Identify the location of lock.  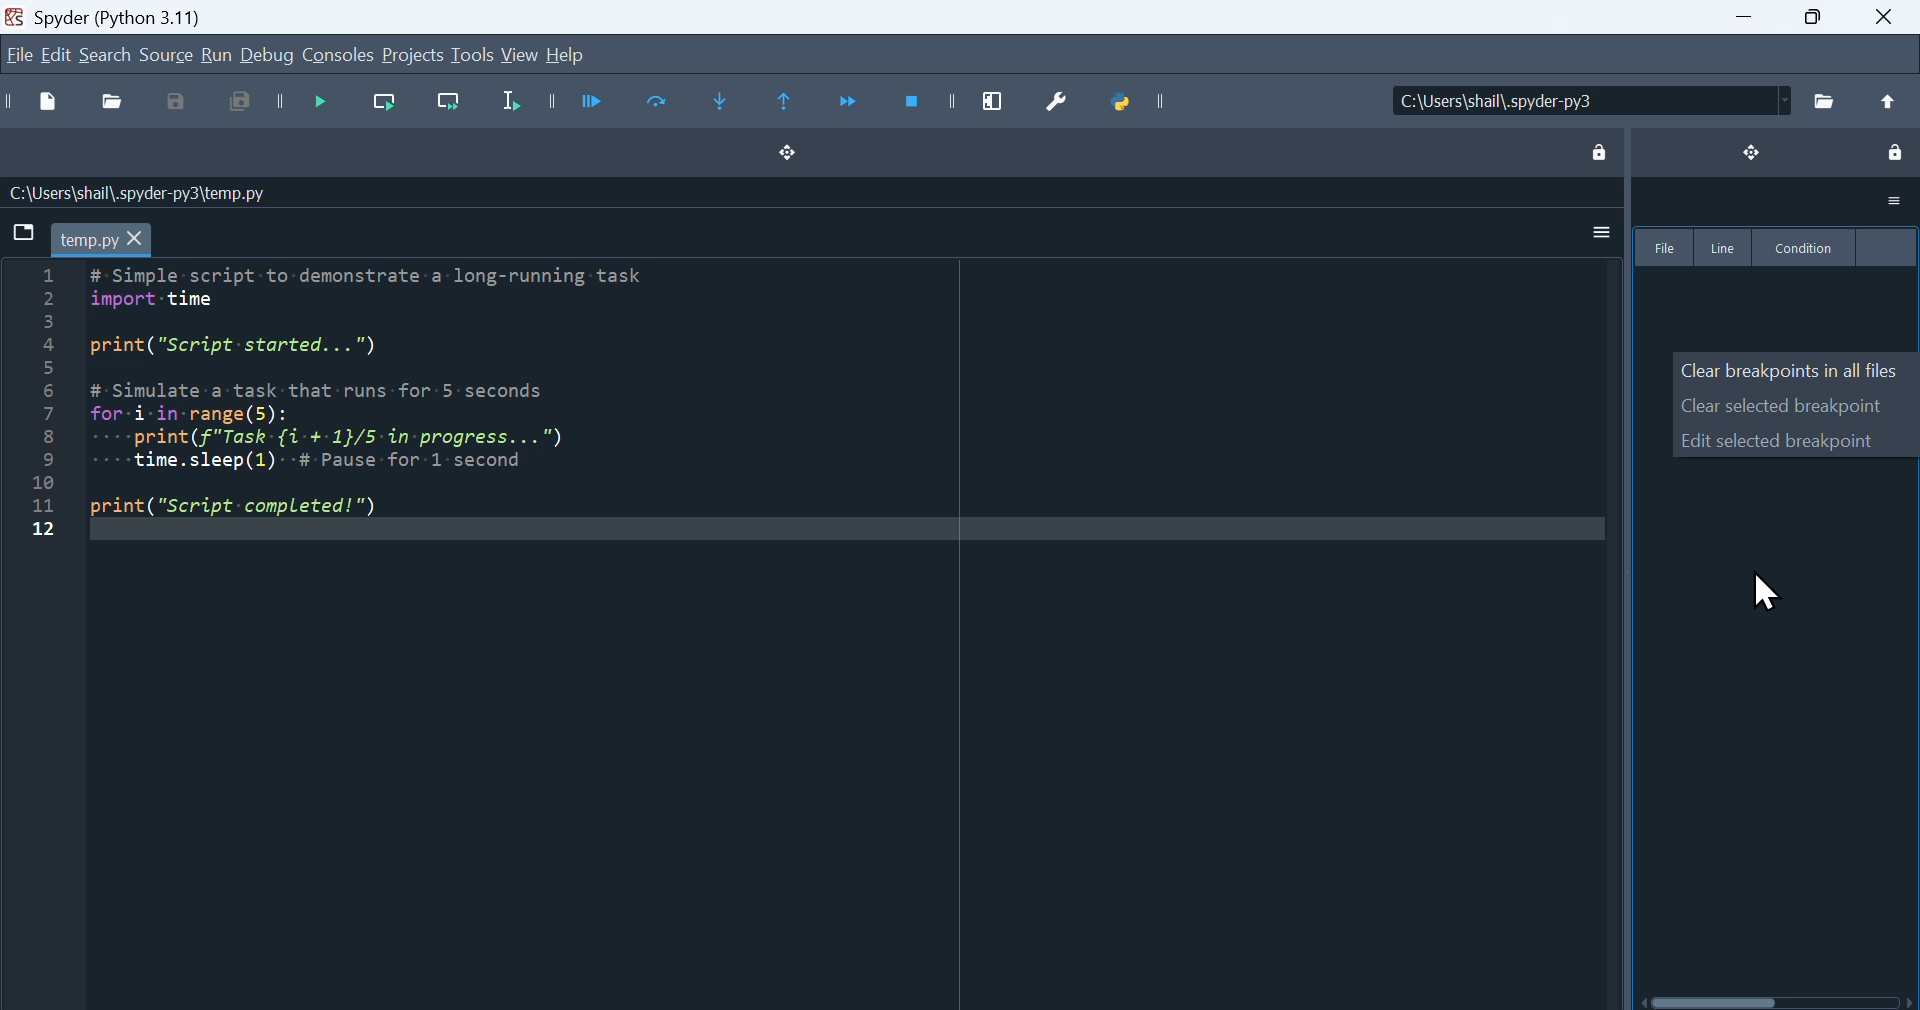
(1893, 153).